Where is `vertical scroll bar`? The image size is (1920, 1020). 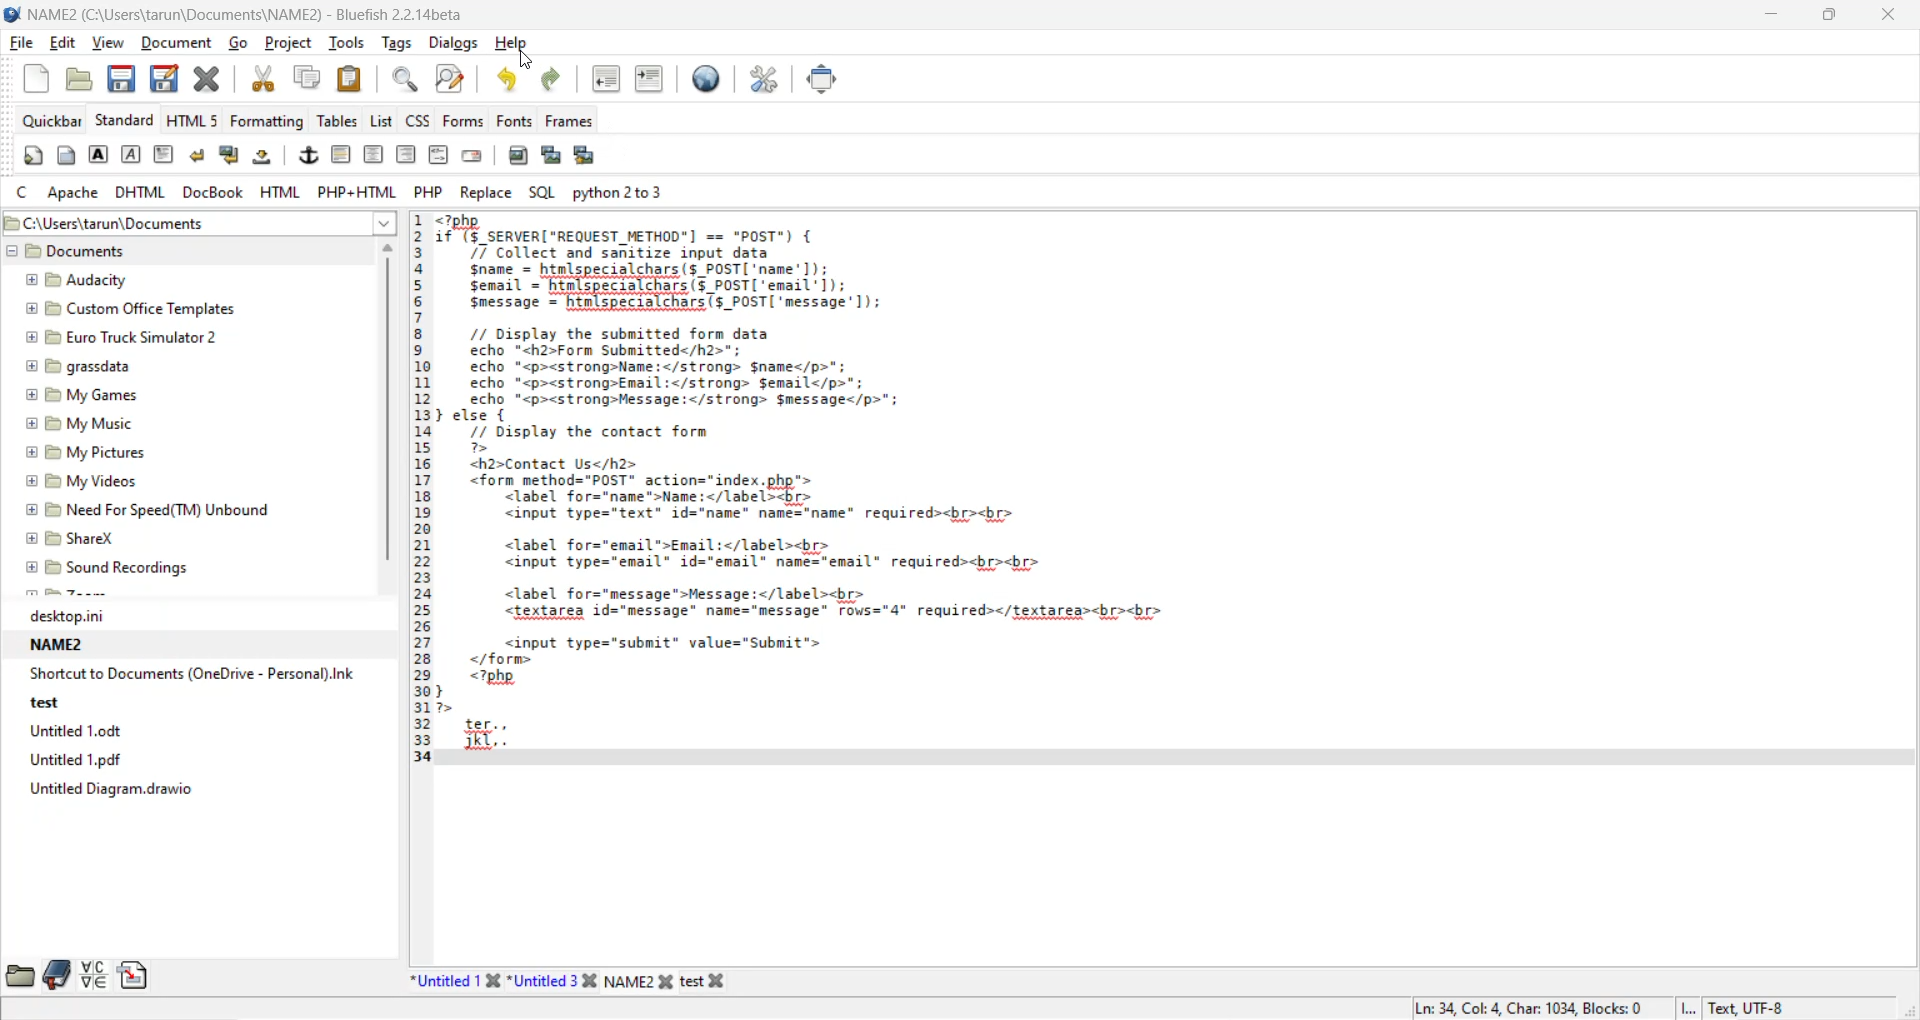
vertical scroll bar is located at coordinates (387, 410).